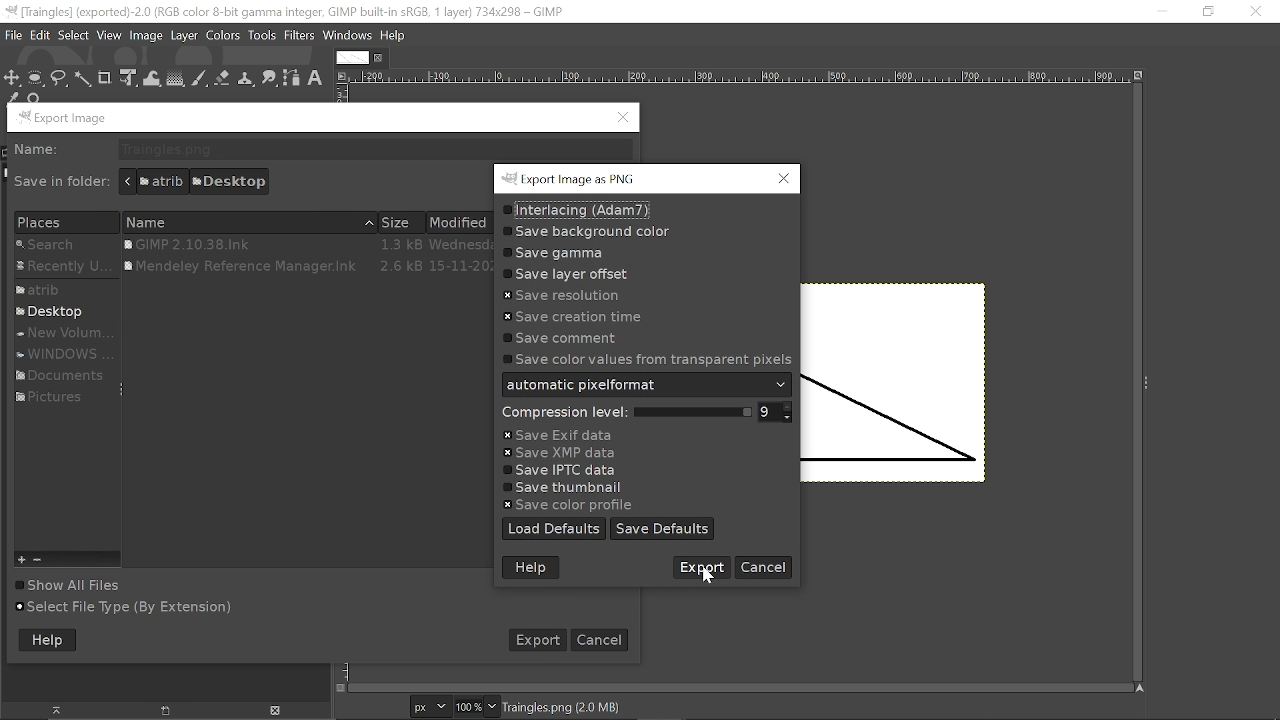 The image size is (1280, 720). What do you see at coordinates (36, 79) in the screenshot?
I see `Ellipse select tool` at bounding box center [36, 79].